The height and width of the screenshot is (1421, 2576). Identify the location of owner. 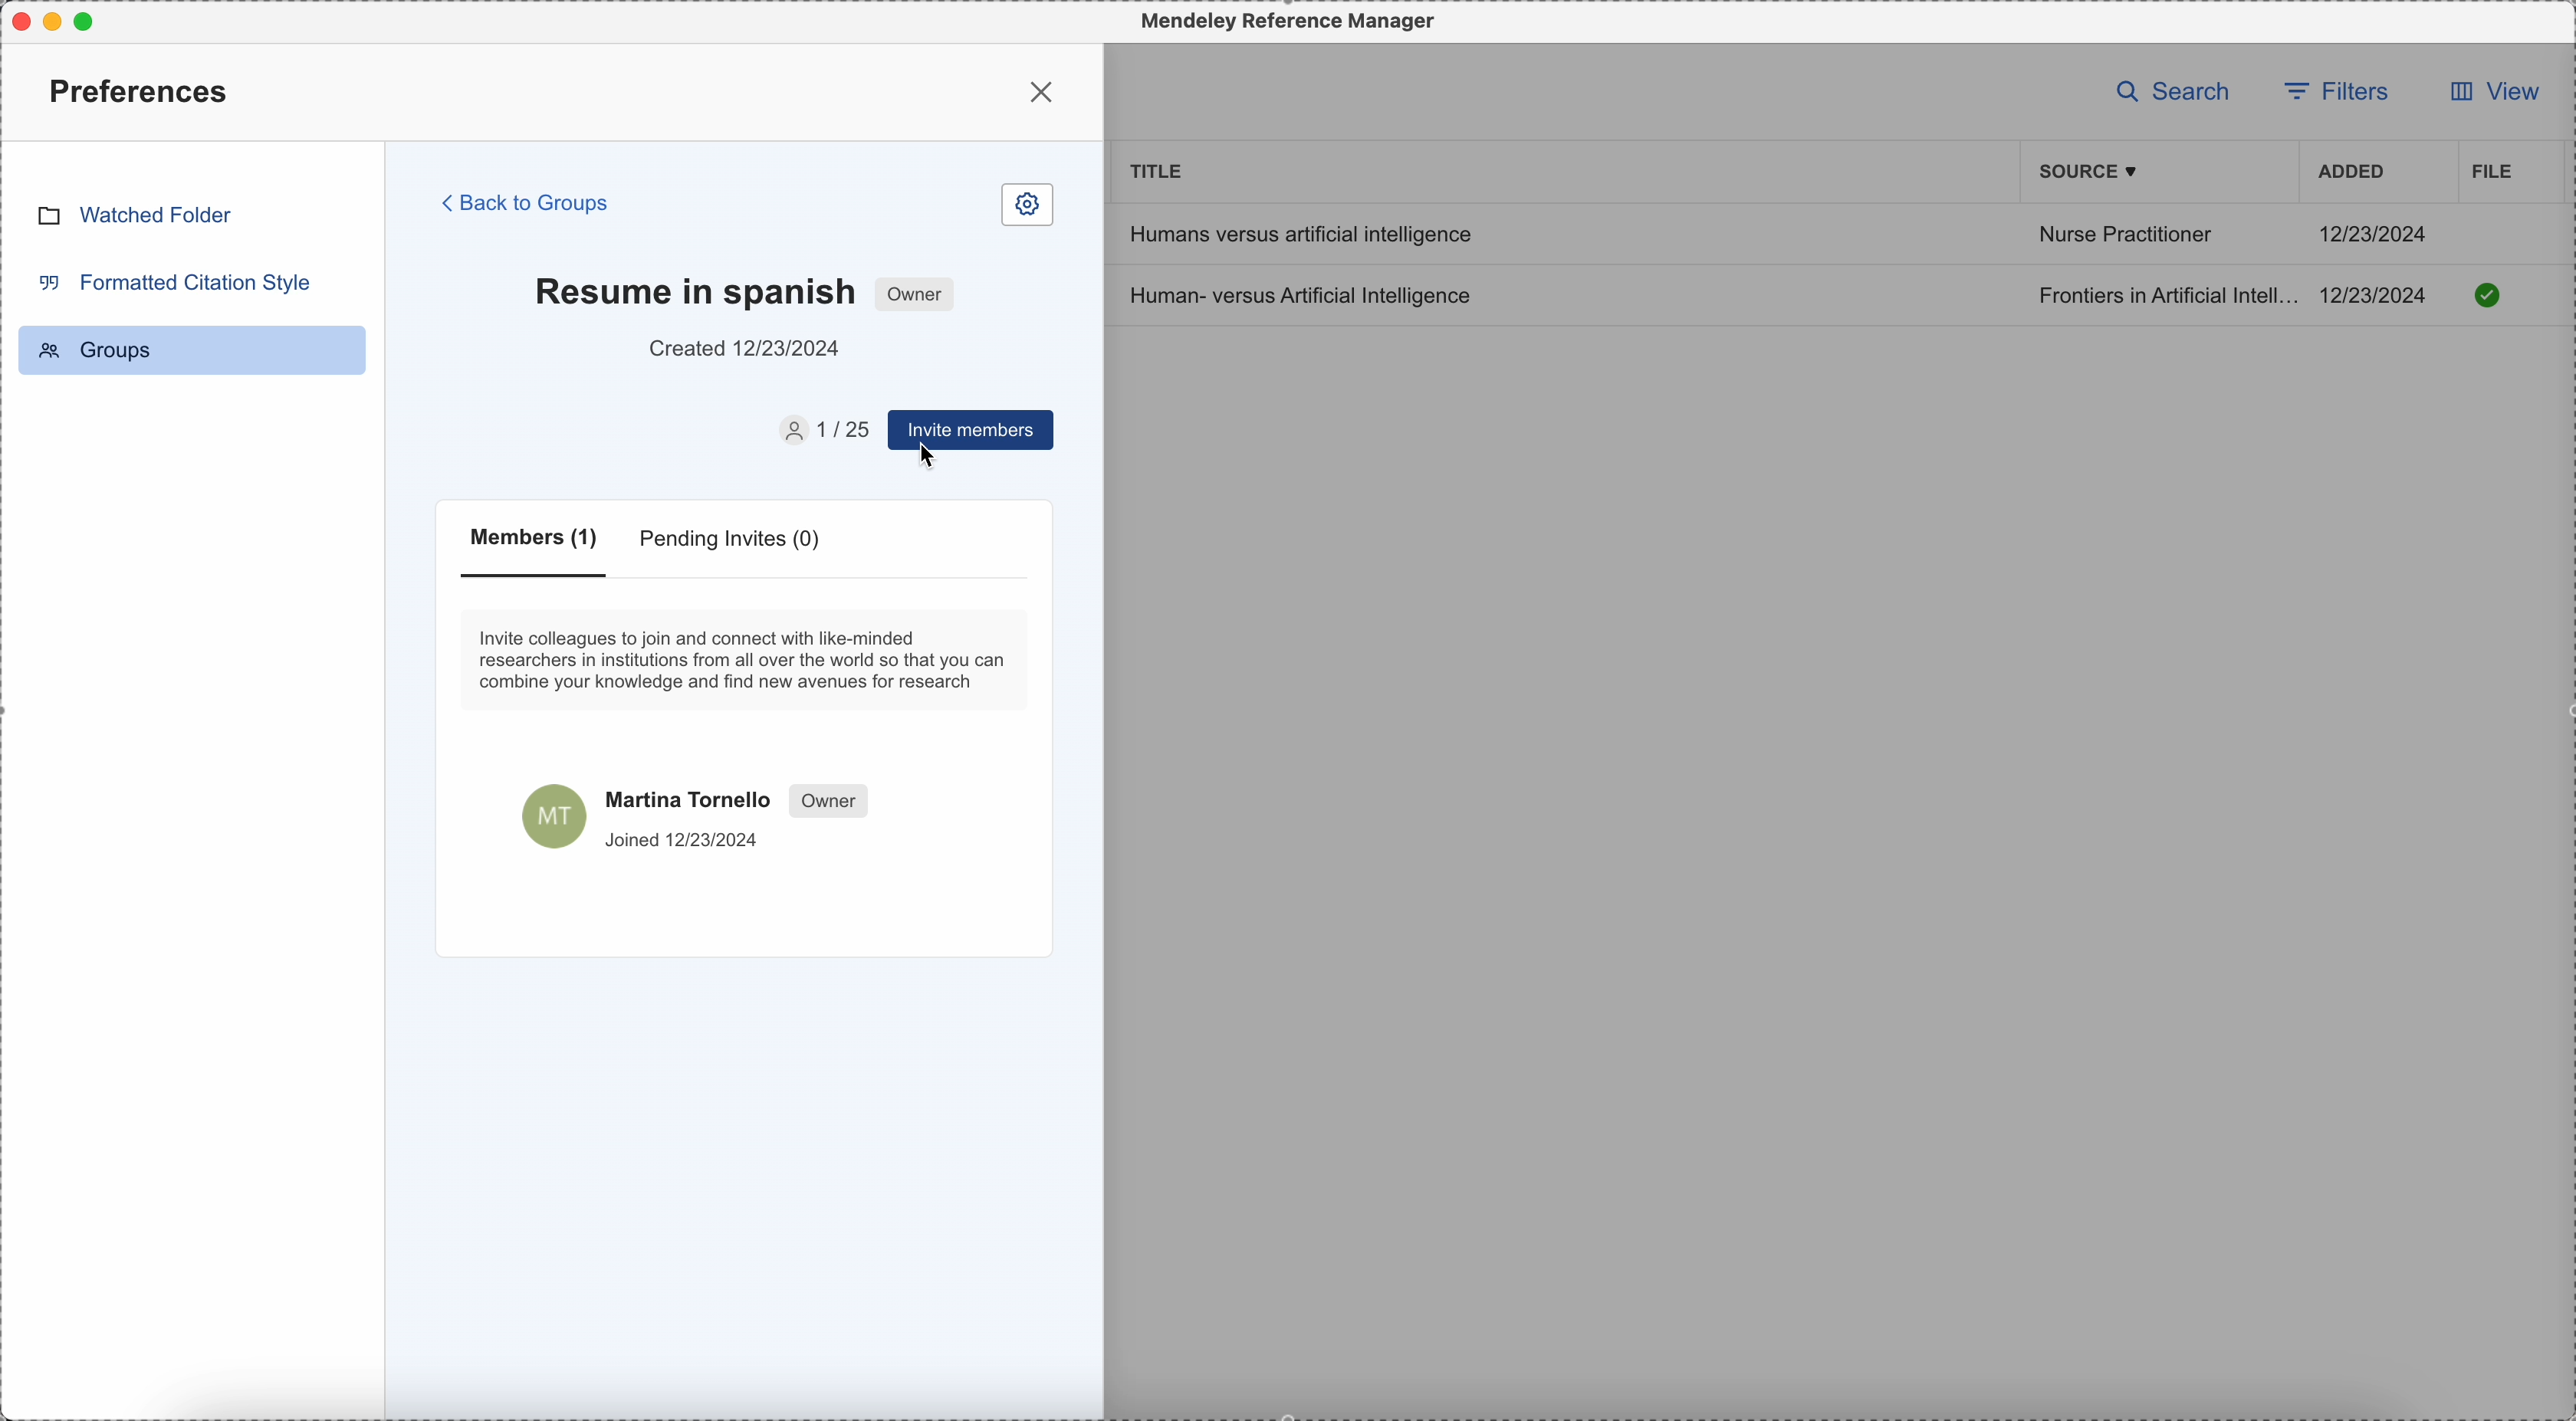
(916, 293).